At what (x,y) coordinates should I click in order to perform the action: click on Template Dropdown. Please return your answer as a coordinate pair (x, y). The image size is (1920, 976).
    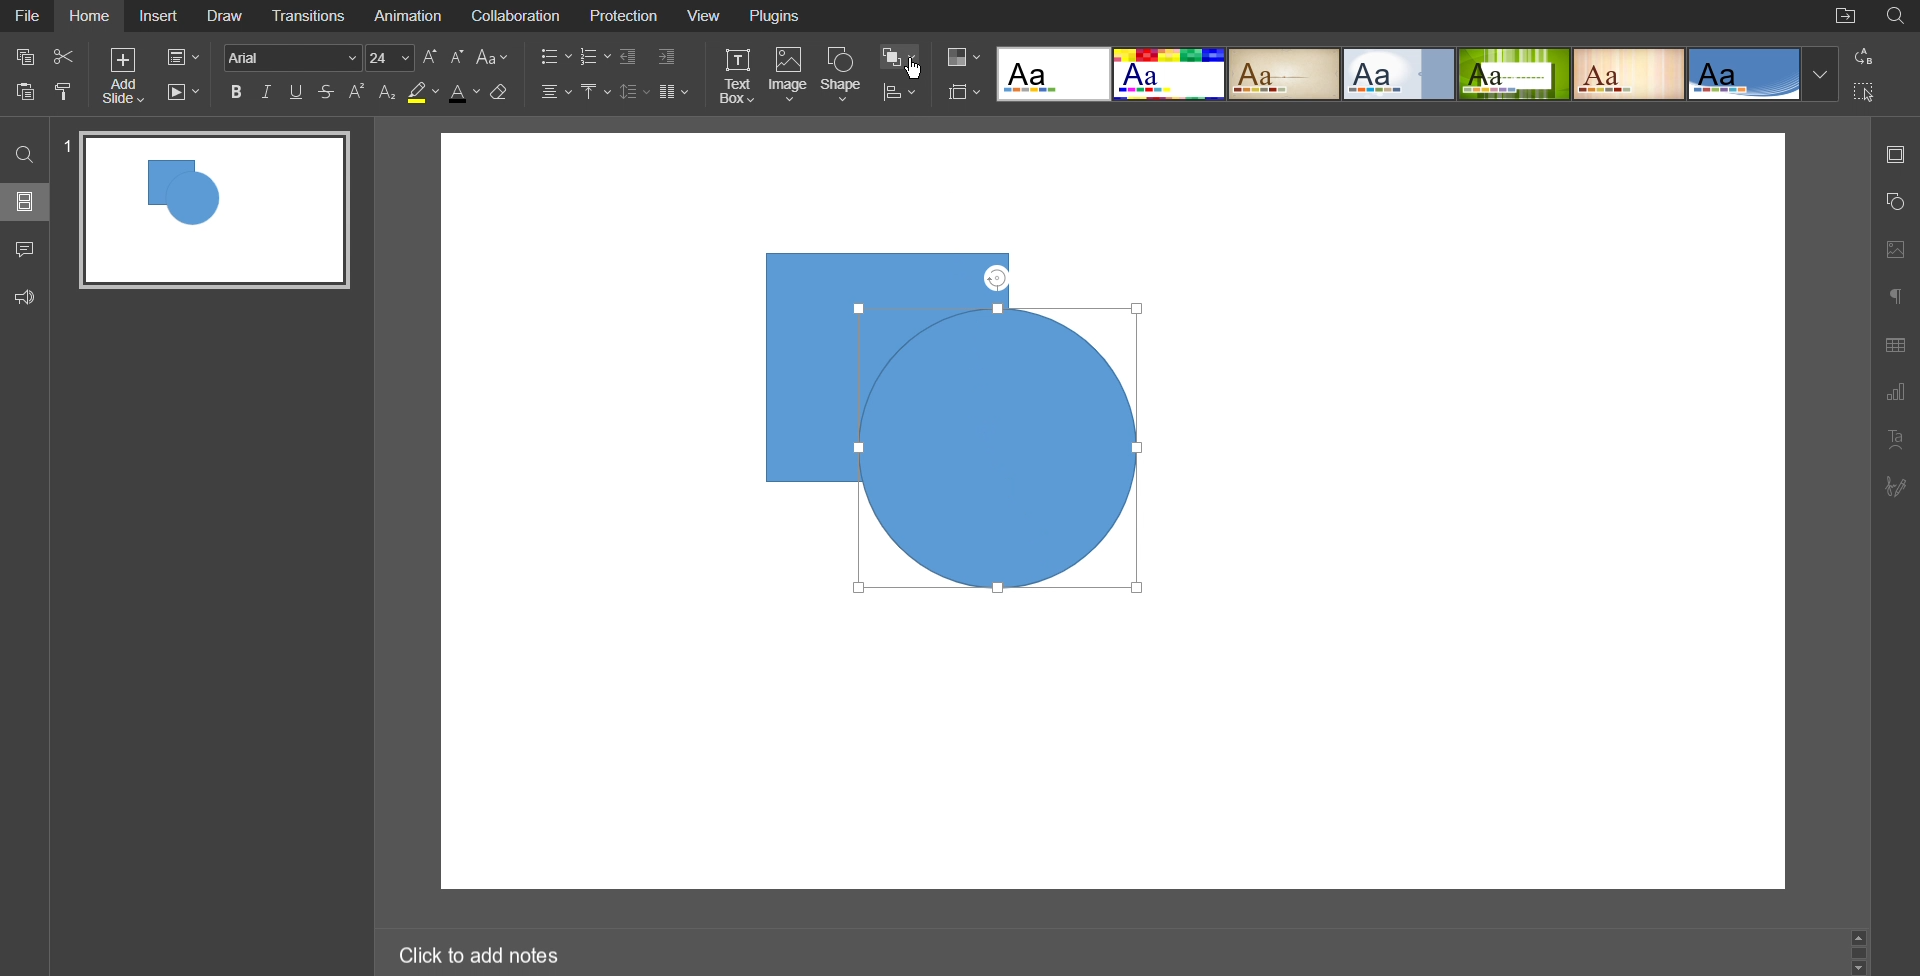
    Looking at the image, I should click on (1820, 73).